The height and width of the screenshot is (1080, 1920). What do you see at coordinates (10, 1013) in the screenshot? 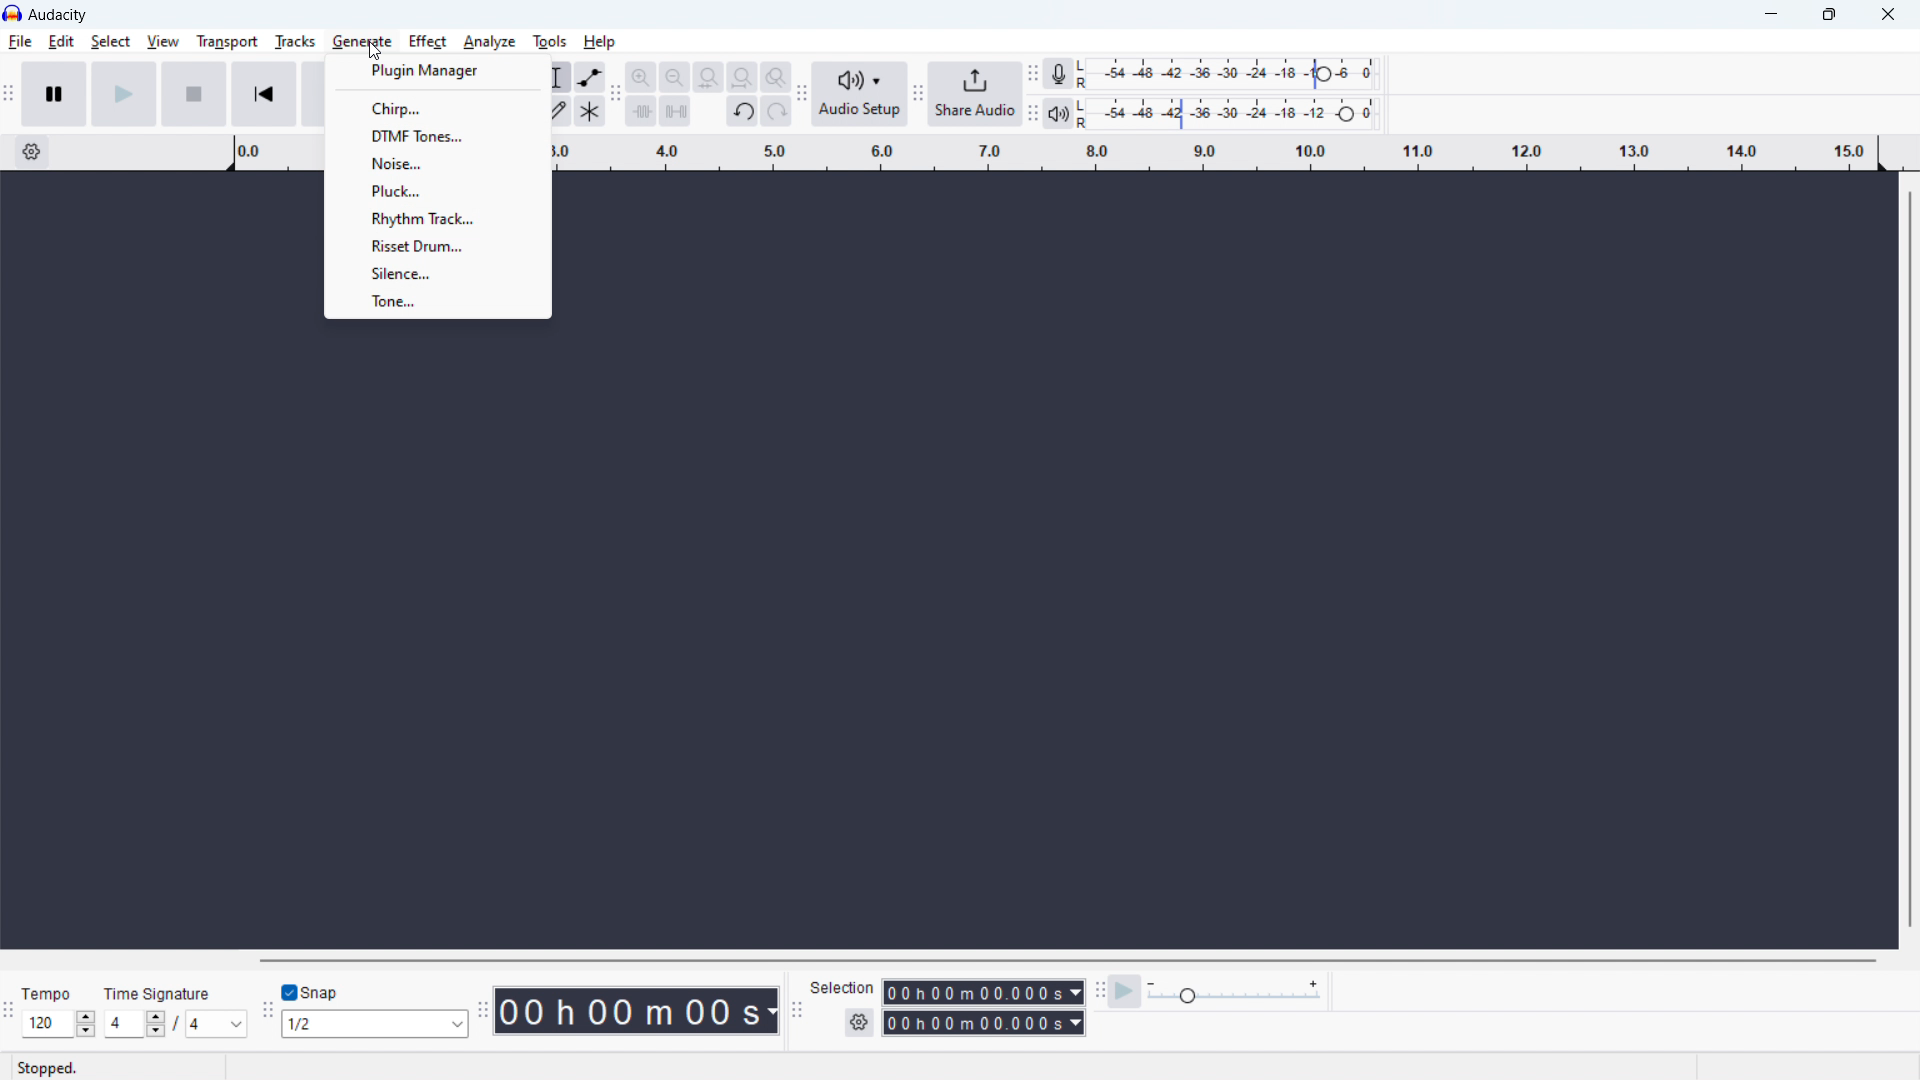
I see `time signature toolbar` at bounding box center [10, 1013].